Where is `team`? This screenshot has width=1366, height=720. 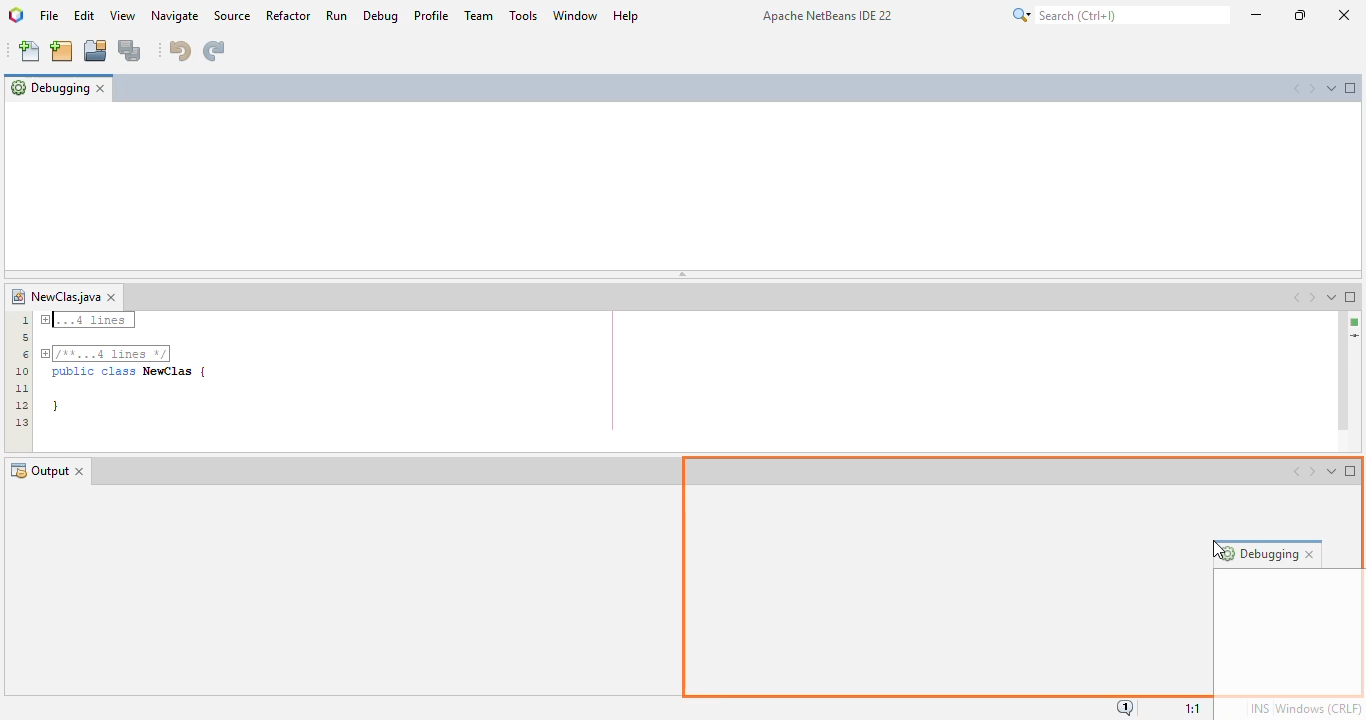 team is located at coordinates (480, 16).